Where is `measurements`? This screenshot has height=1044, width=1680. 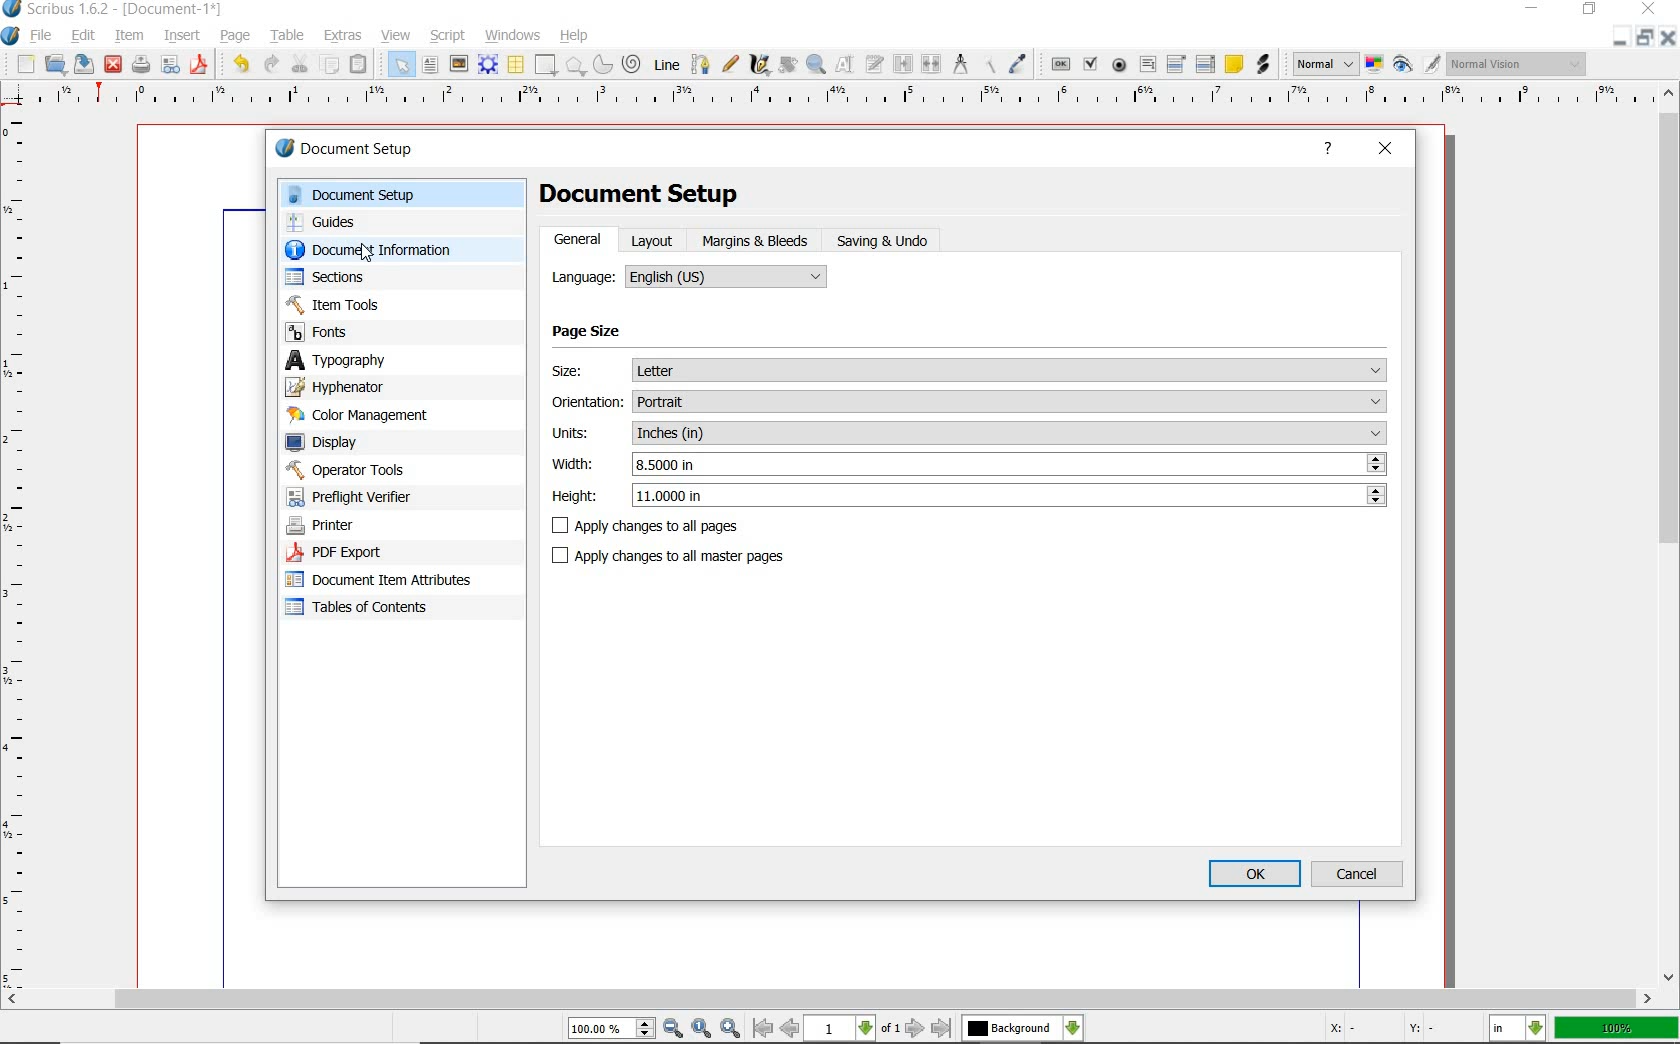 measurements is located at coordinates (959, 64).